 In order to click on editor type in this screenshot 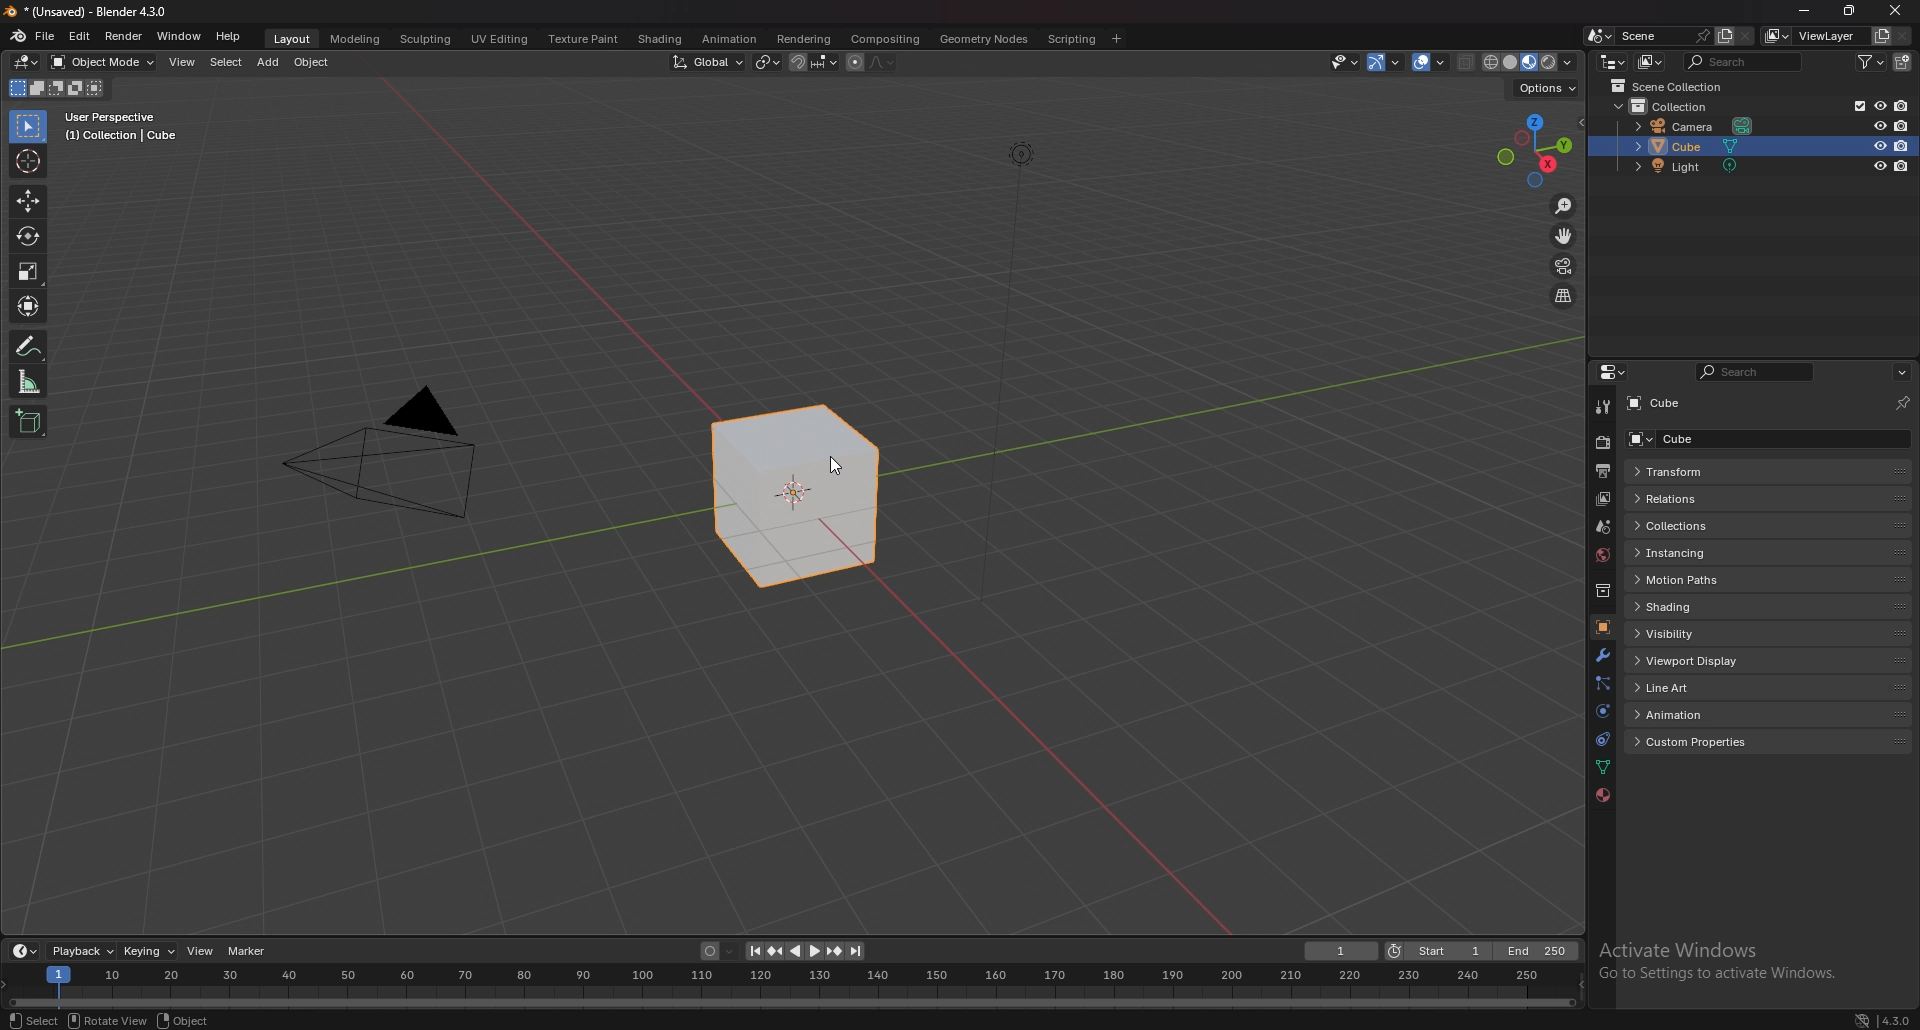, I will do `click(25, 62)`.